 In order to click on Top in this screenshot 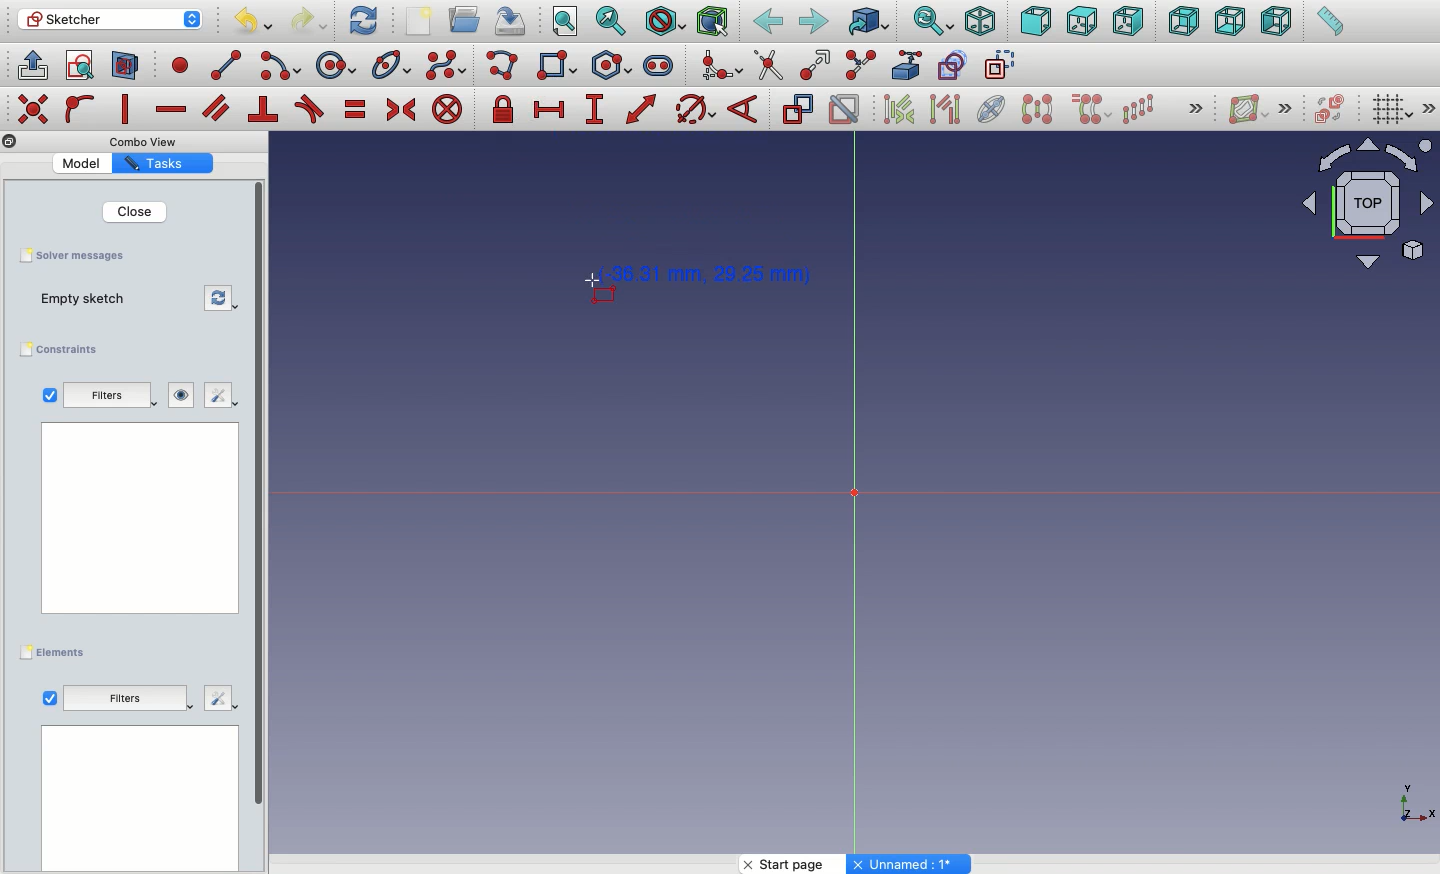, I will do `click(1081, 22)`.